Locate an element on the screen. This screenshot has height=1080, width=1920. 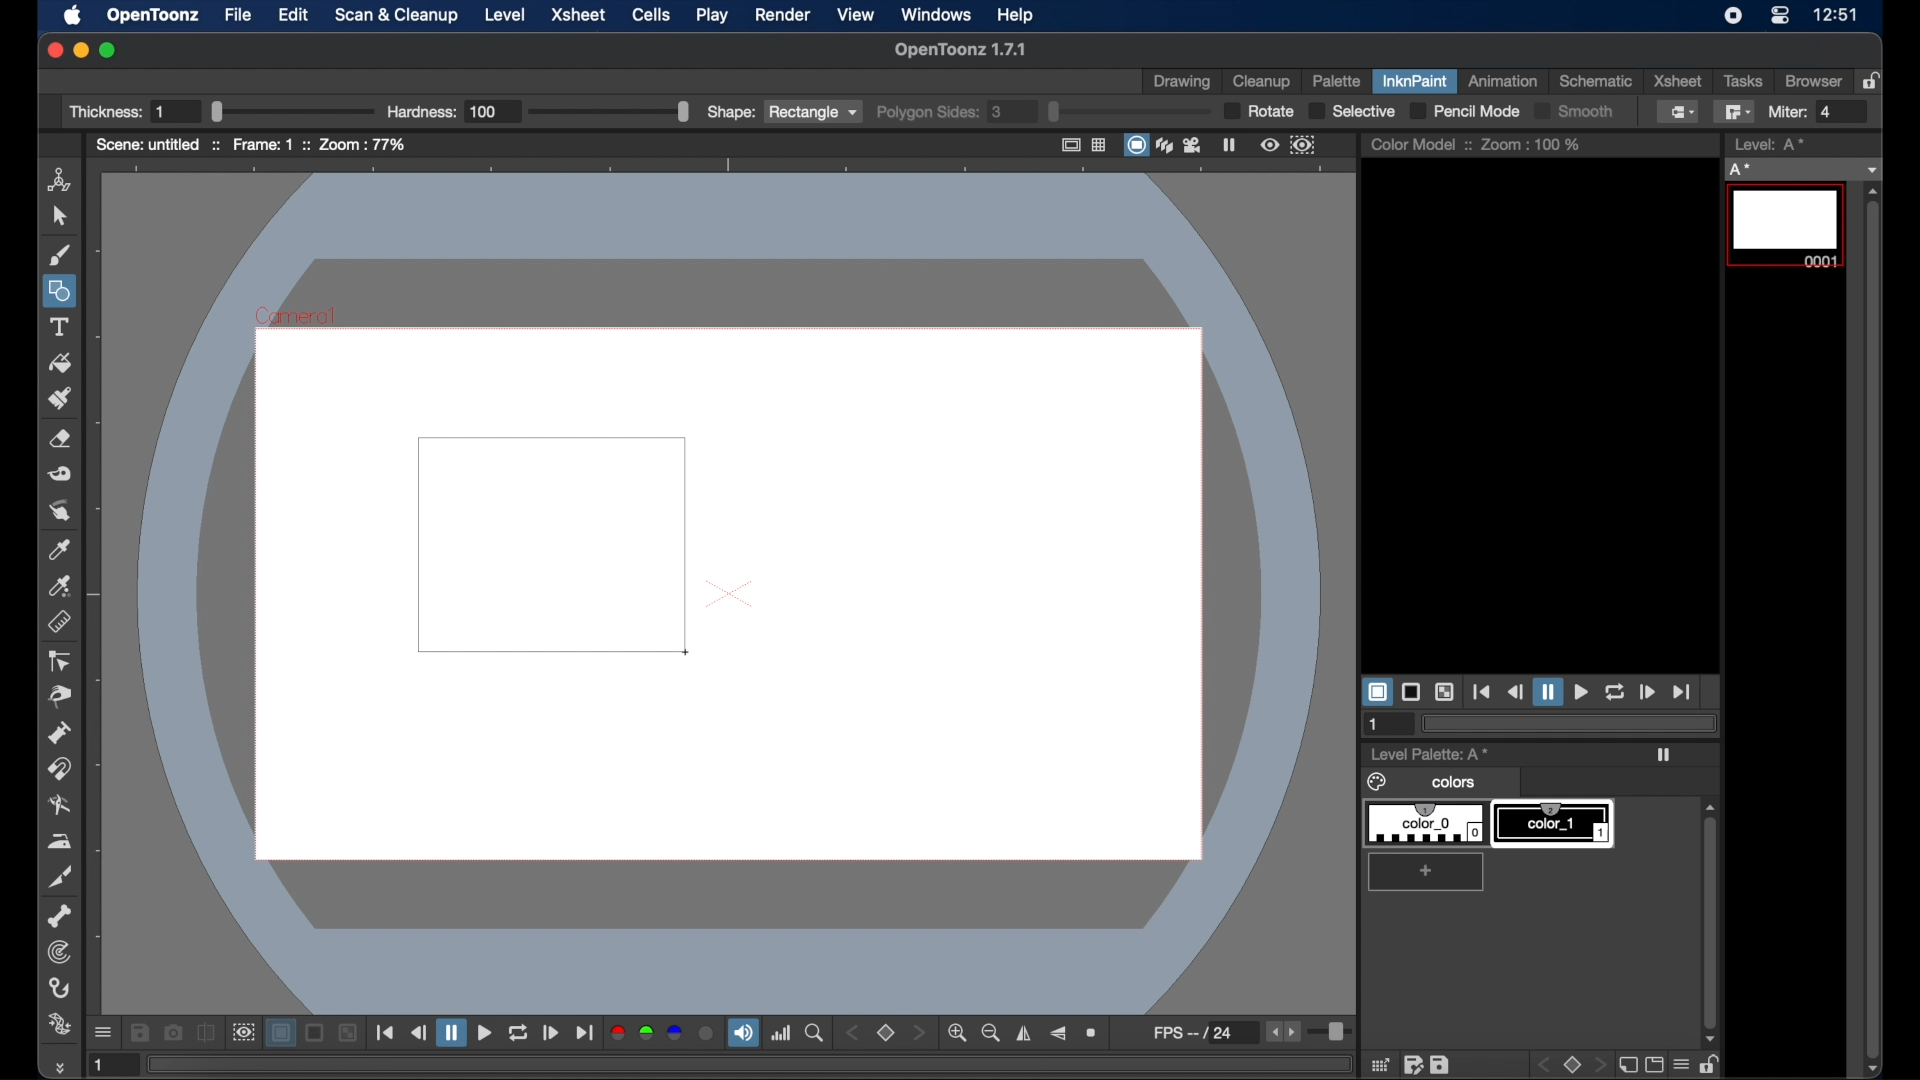
no current level  is located at coordinates (1801, 170).